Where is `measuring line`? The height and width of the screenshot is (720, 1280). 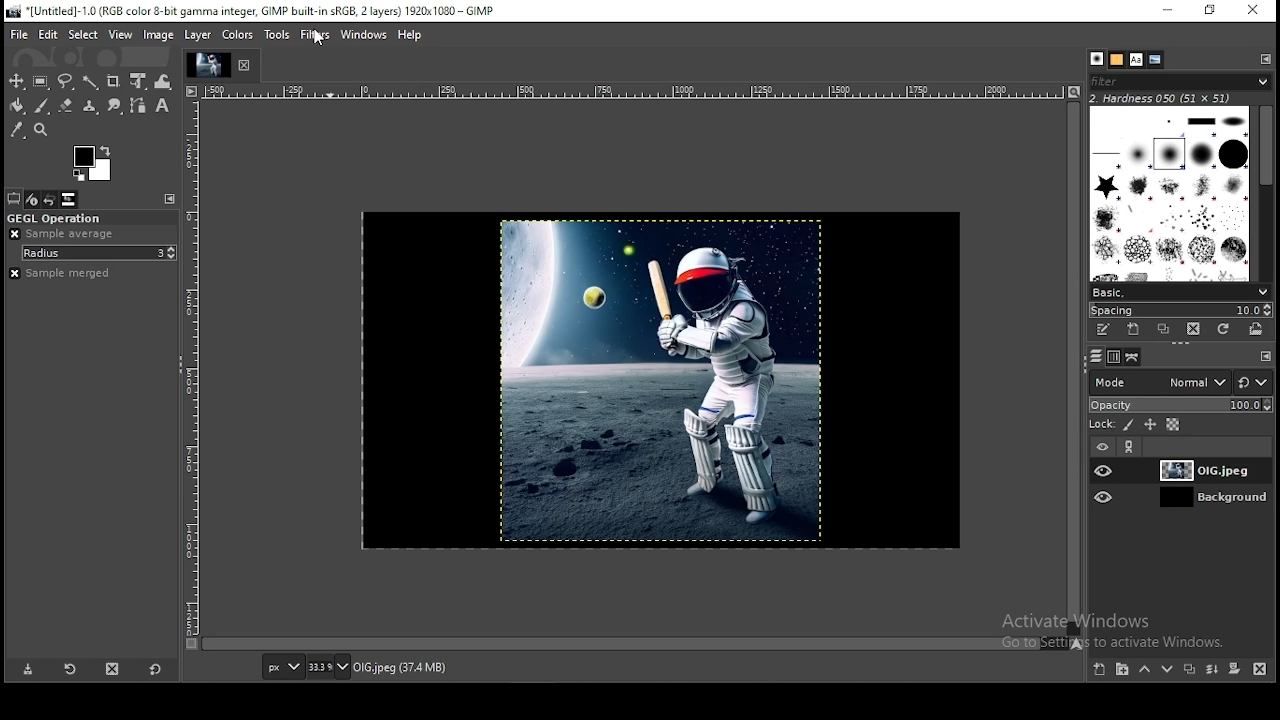
measuring line is located at coordinates (633, 92).